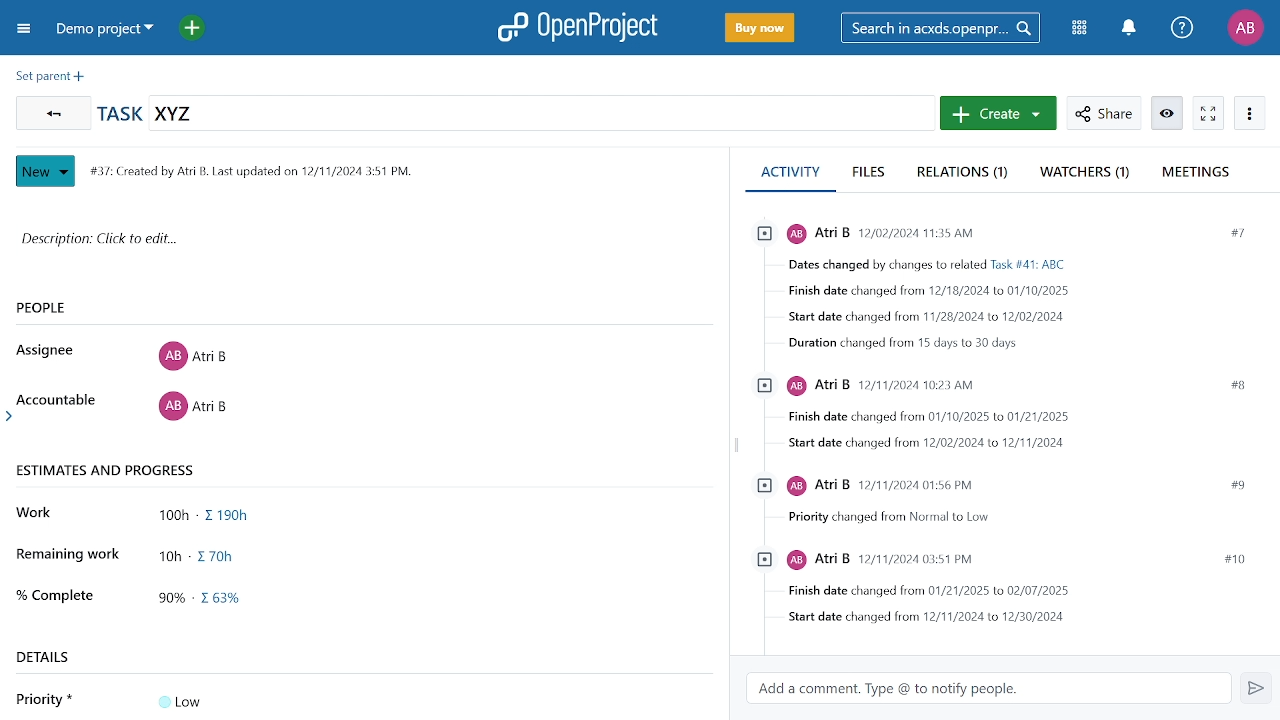 This screenshot has height=720, width=1280. Describe the element at coordinates (62, 401) in the screenshot. I see `Accountable` at that location.